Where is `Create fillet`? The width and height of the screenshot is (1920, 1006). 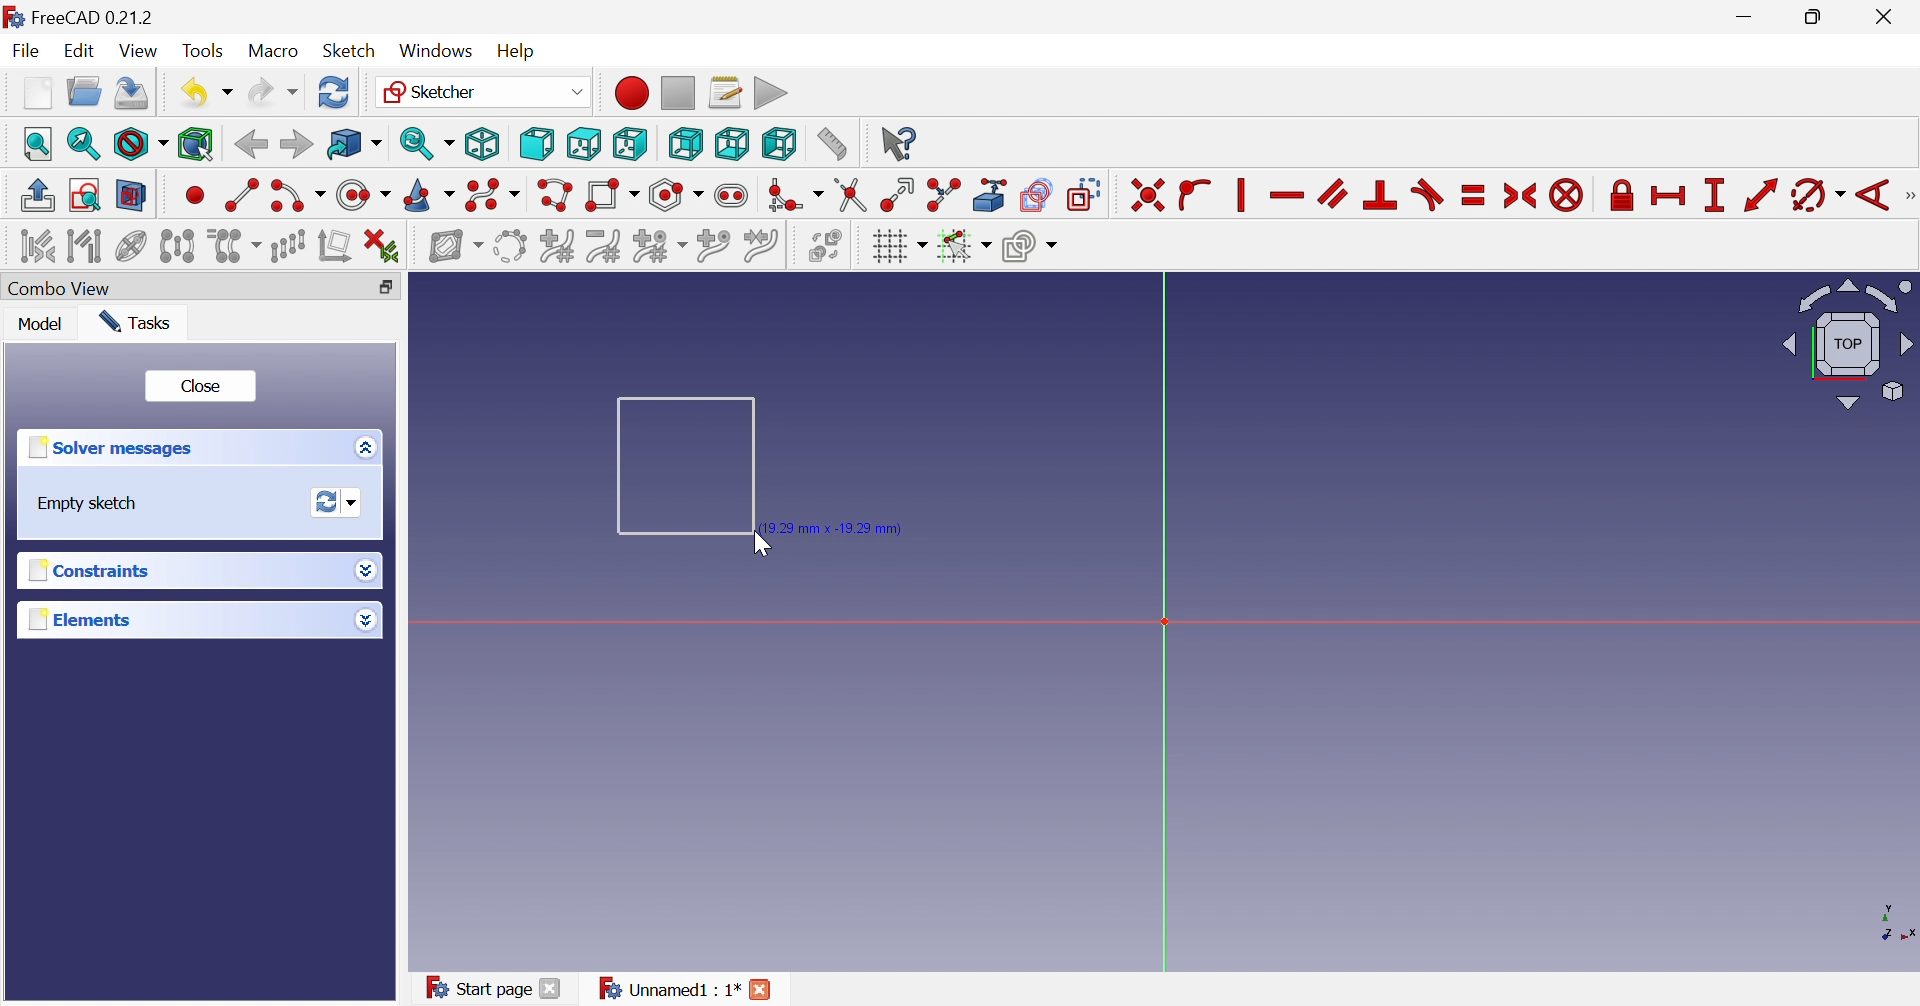 Create fillet is located at coordinates (794, 196).